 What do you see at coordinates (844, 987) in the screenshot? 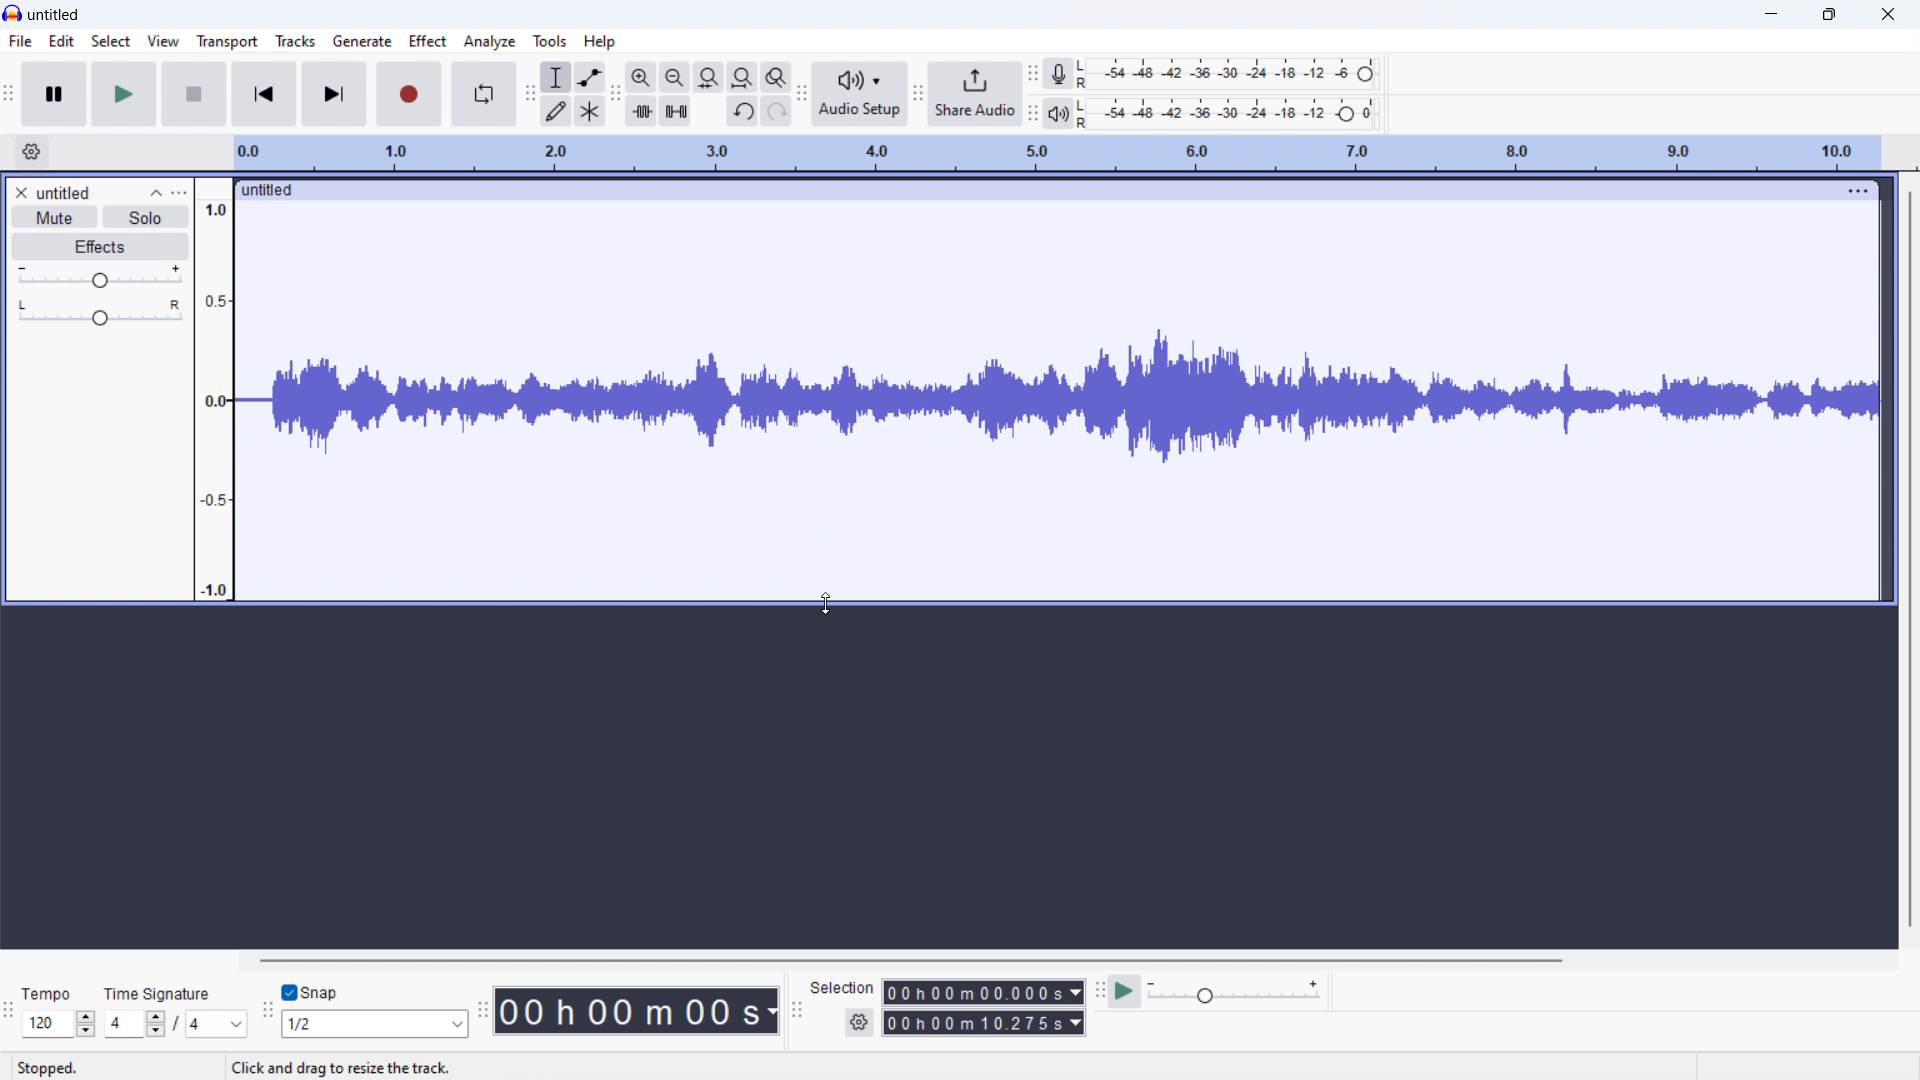
I see `Selection` at bounding box center [844, 987].